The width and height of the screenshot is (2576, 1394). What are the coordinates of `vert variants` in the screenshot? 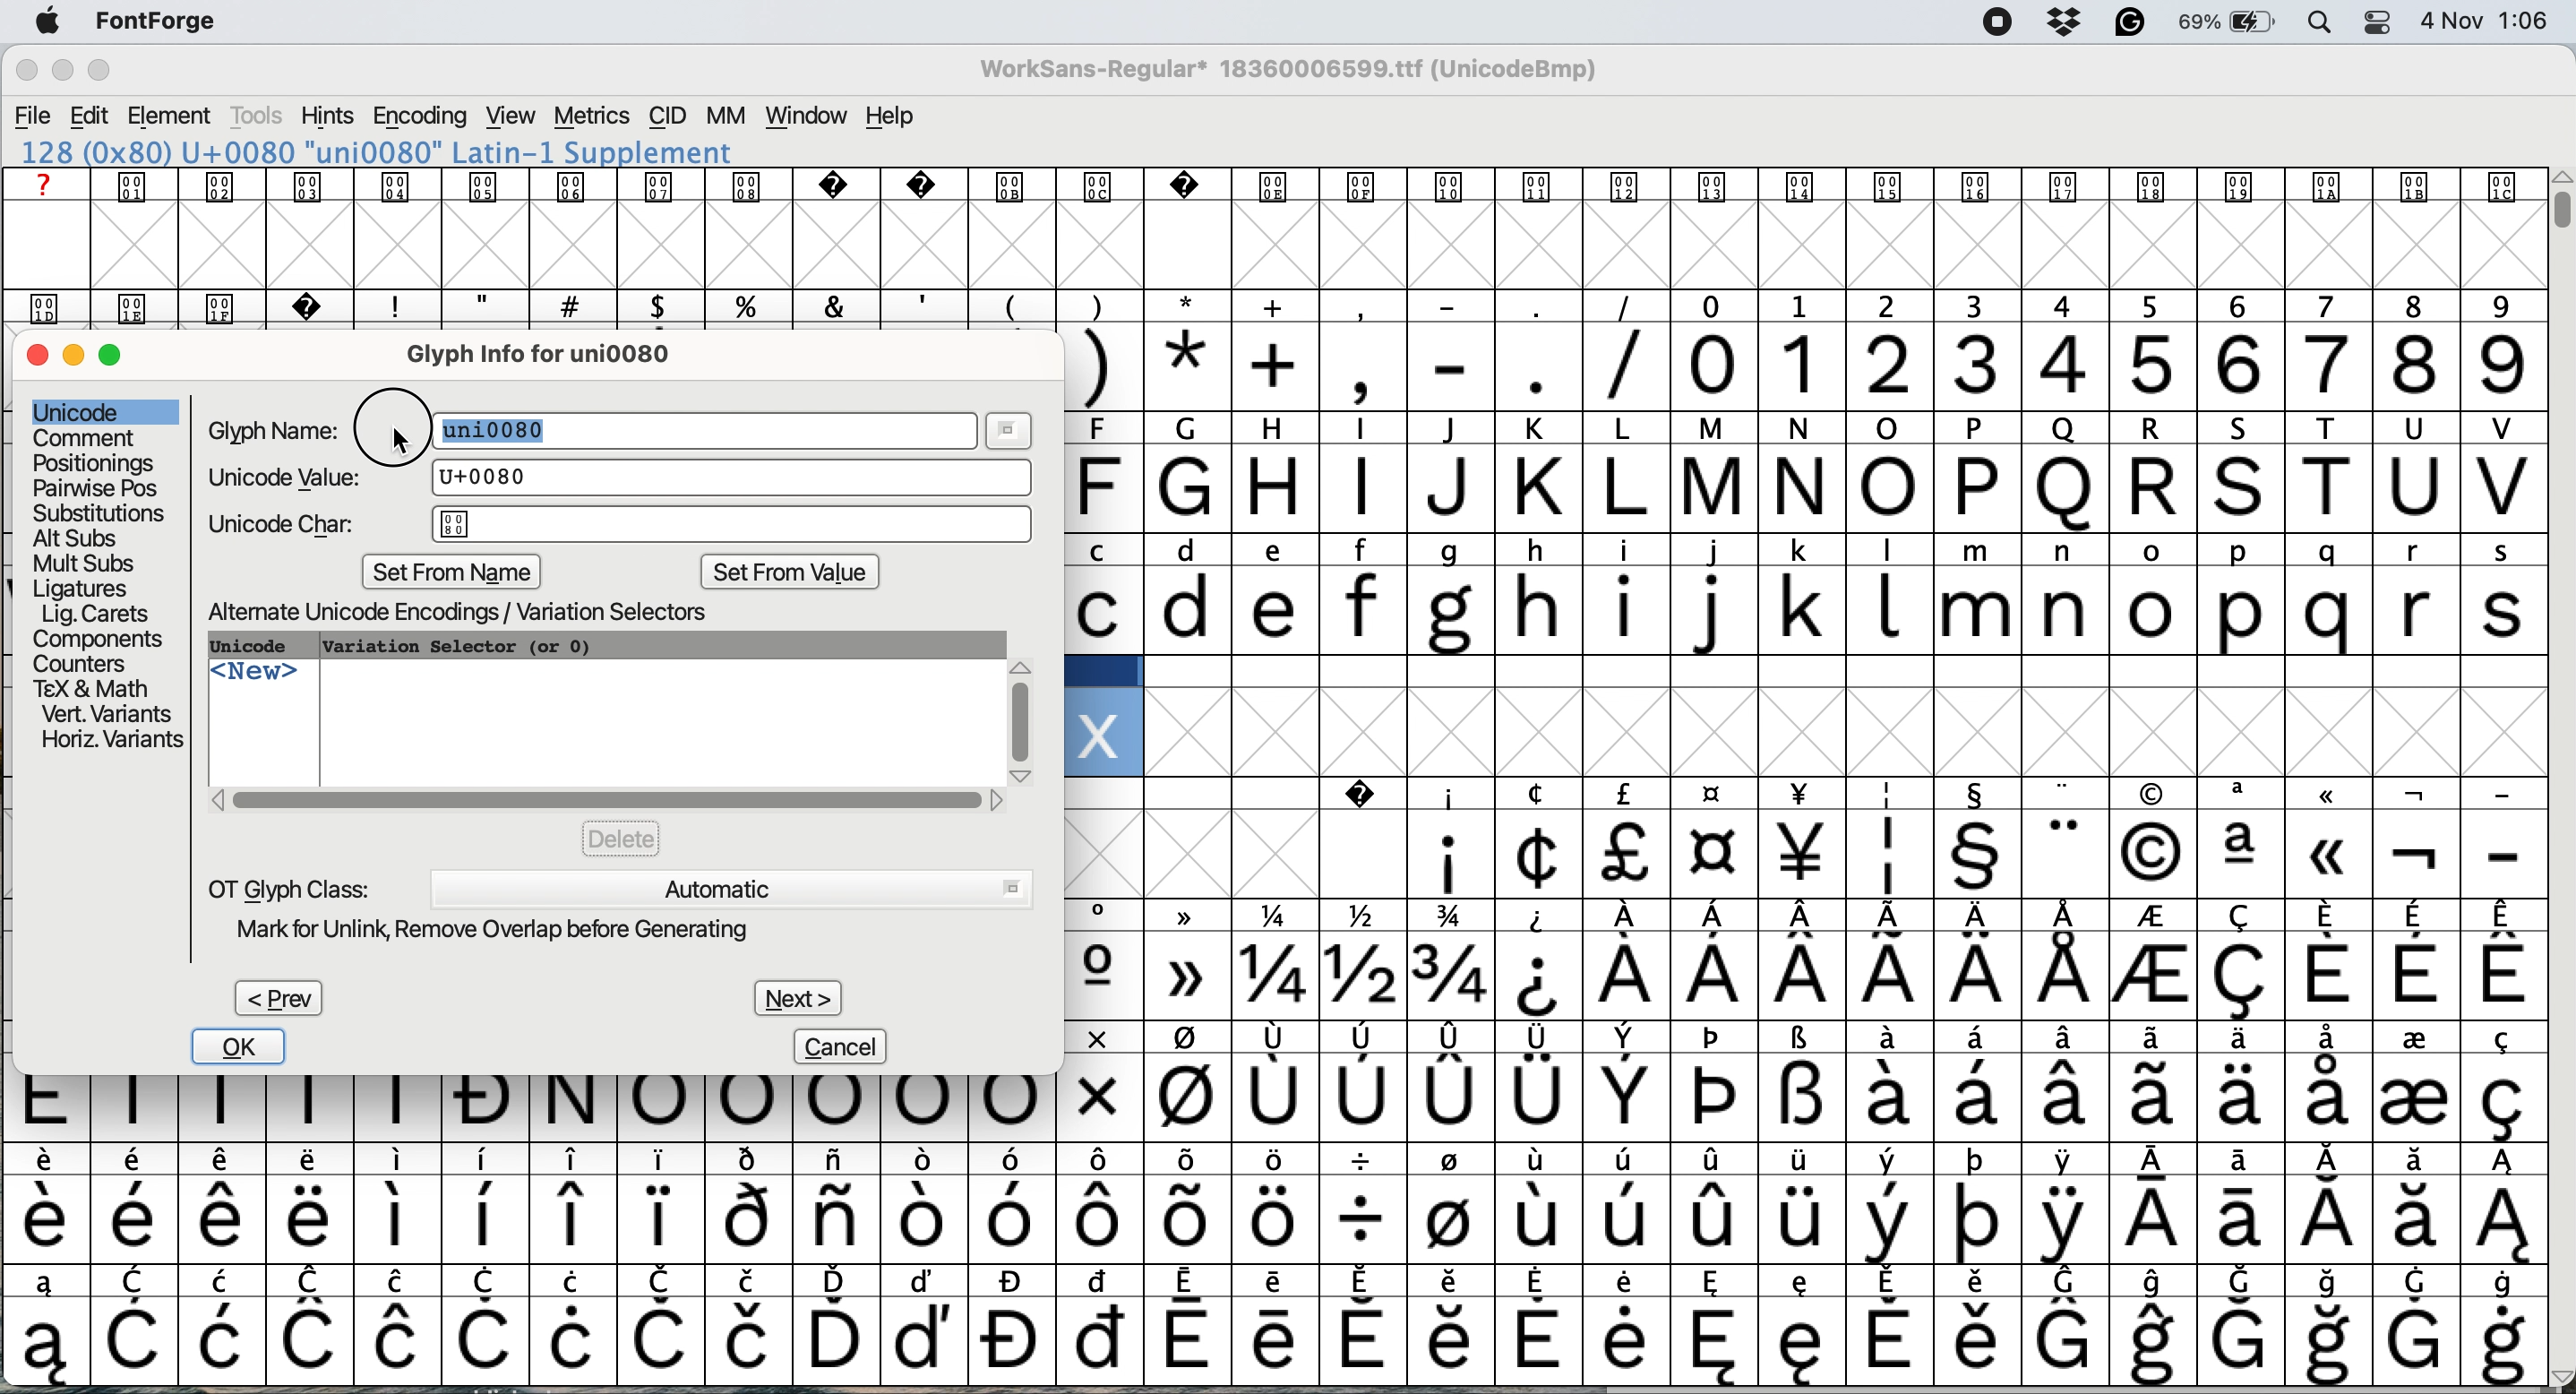 It's located at (106, 715).